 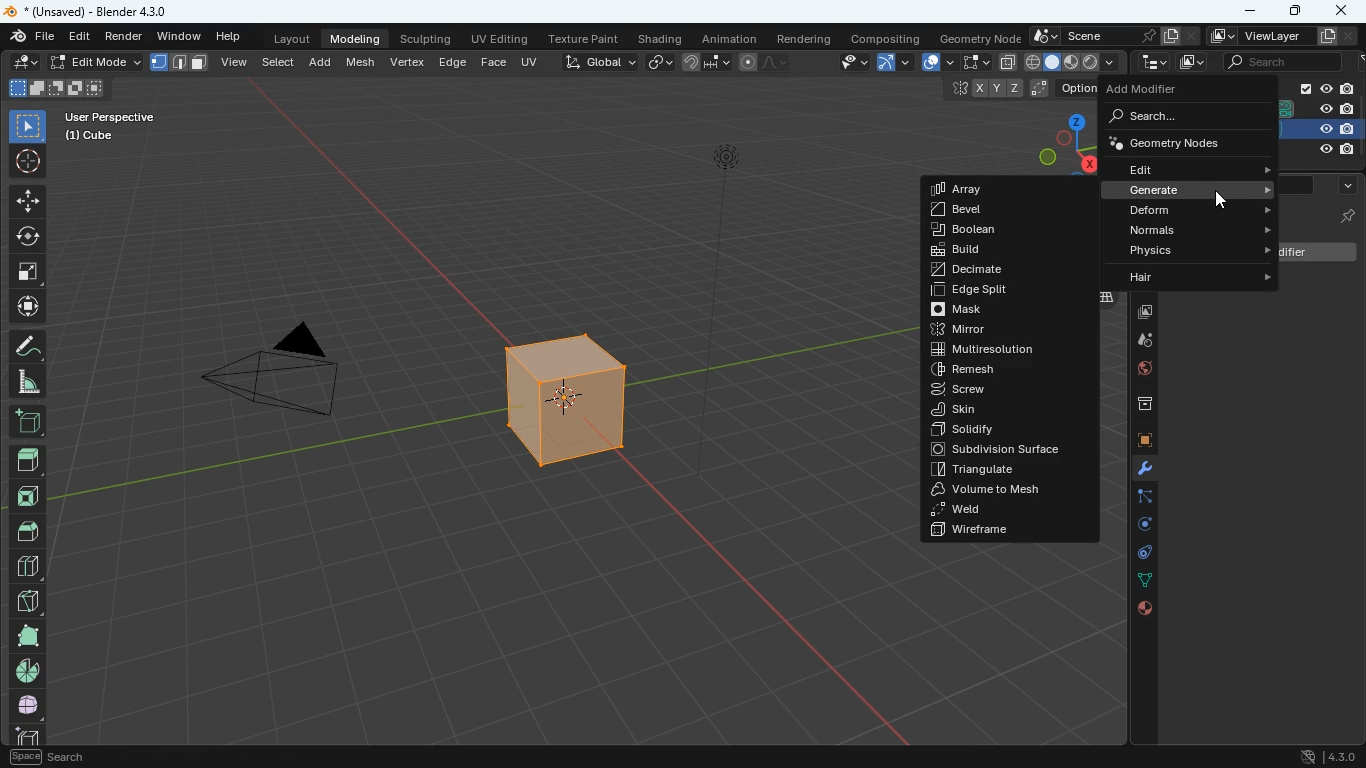 I want to click on overlap, so click(x=930, y=61).